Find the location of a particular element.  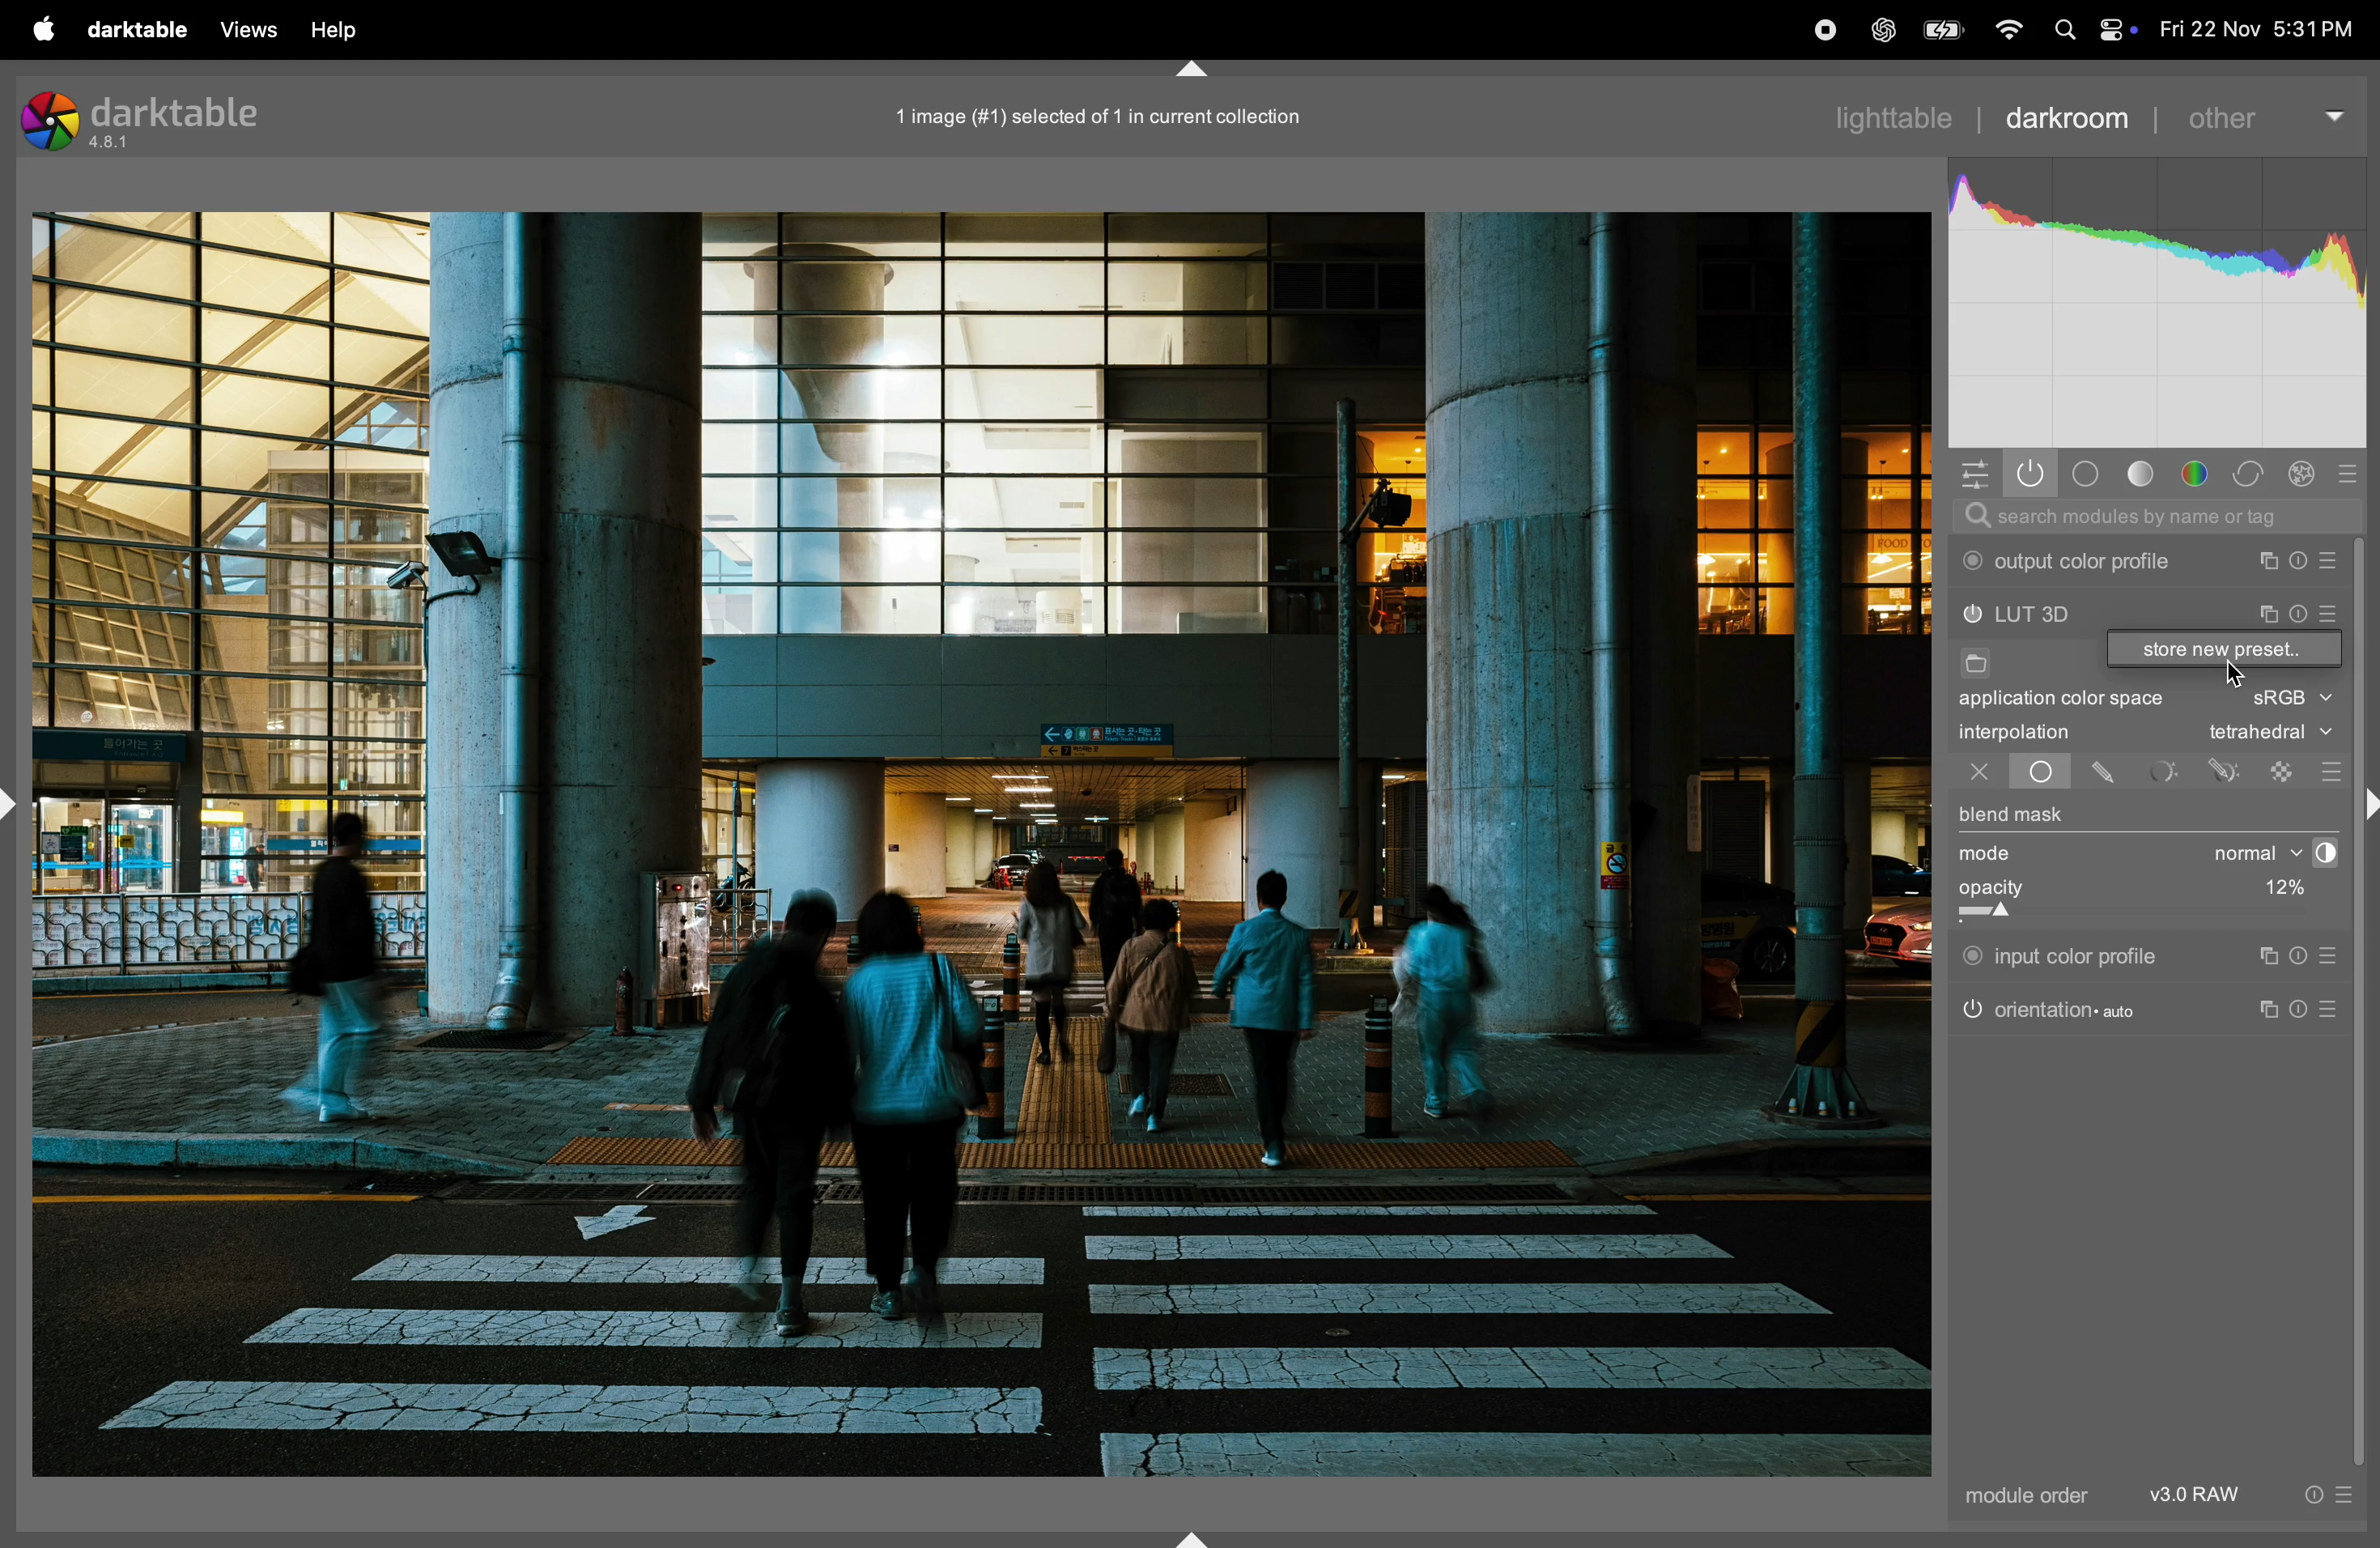

tetrahedral is located at coordinates (2270, 734).